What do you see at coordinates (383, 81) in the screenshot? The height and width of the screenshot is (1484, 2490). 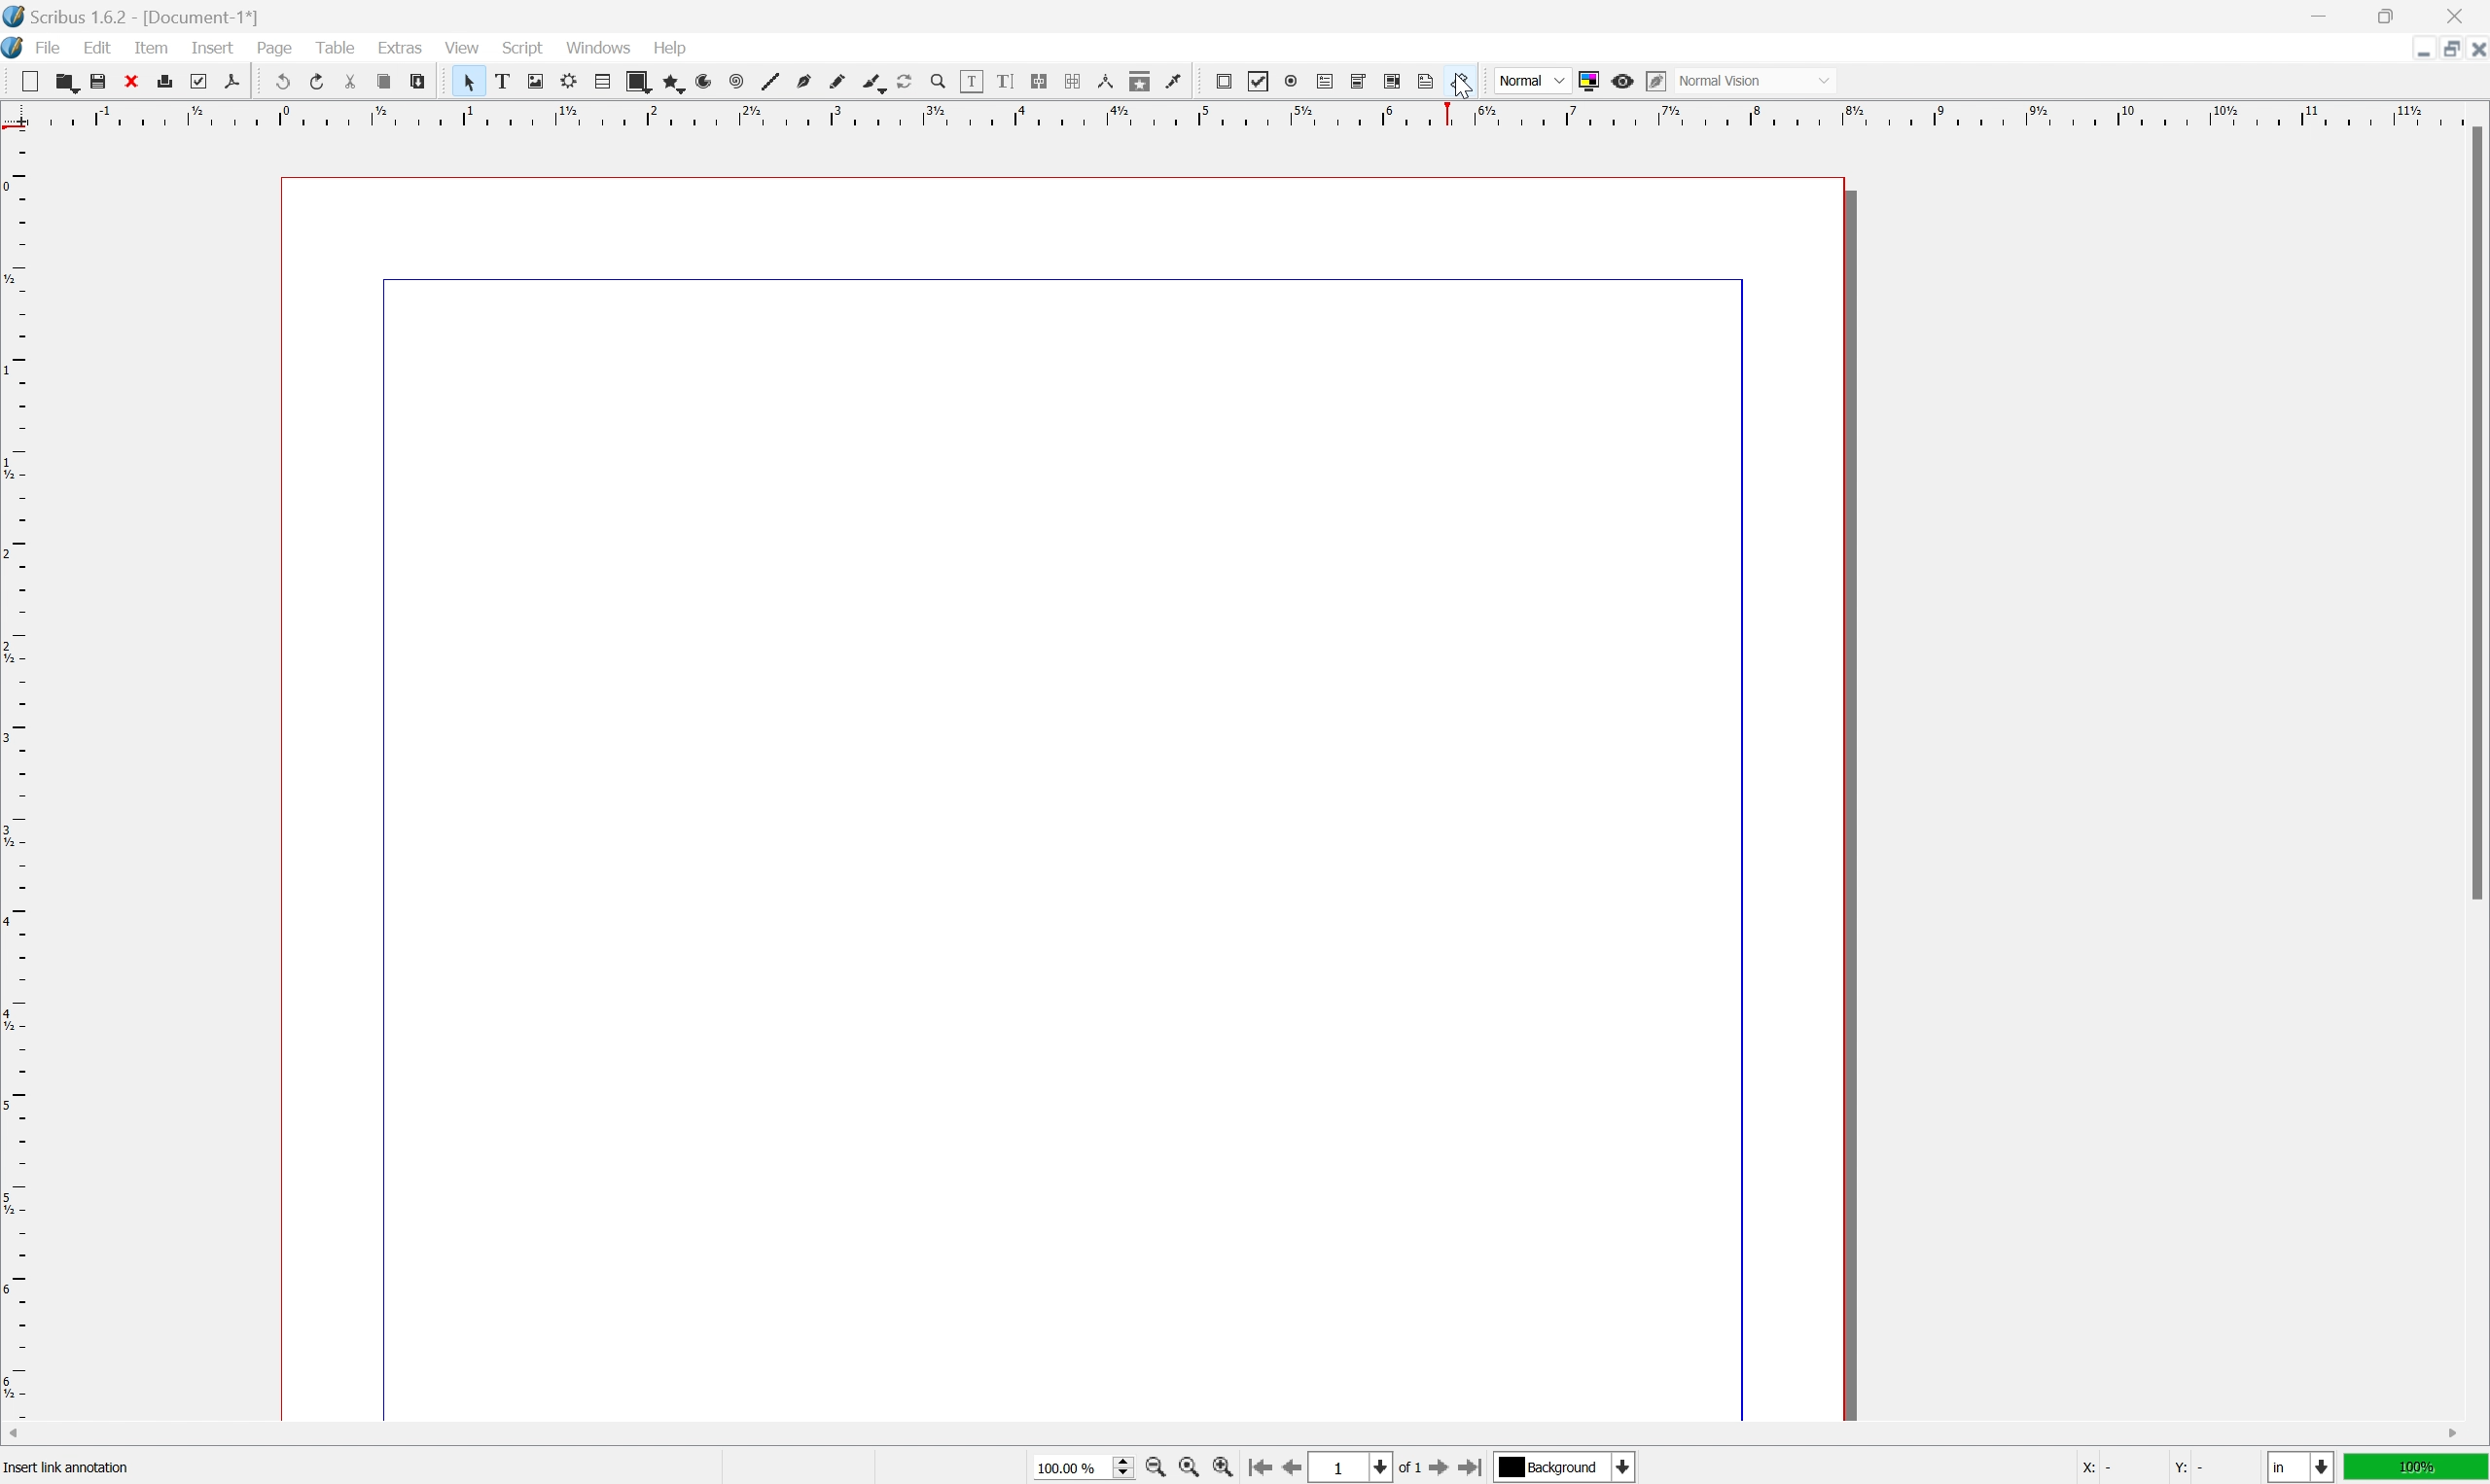 I see `copy` at bounding box center [383, 81].